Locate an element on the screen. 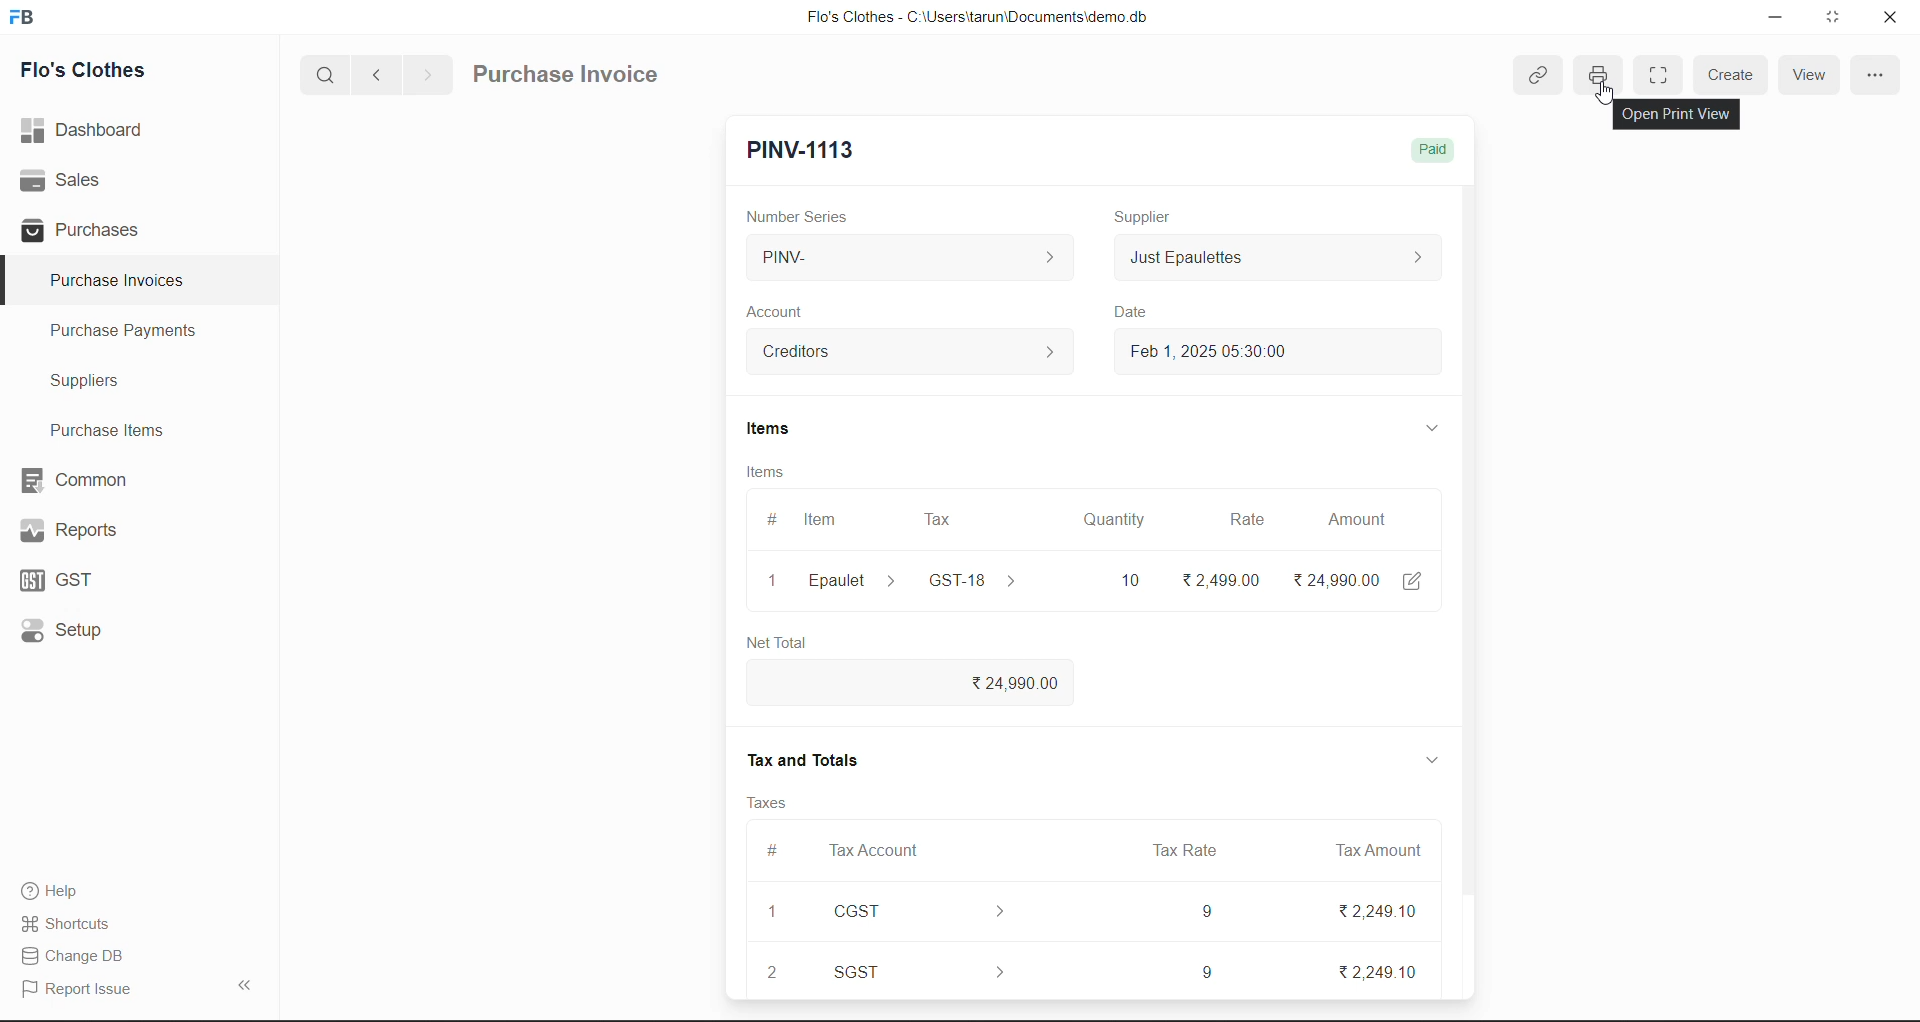 The width and height of the screenshot is (1920, 1022). Shortcuts. is located at coordinates (72, 922).